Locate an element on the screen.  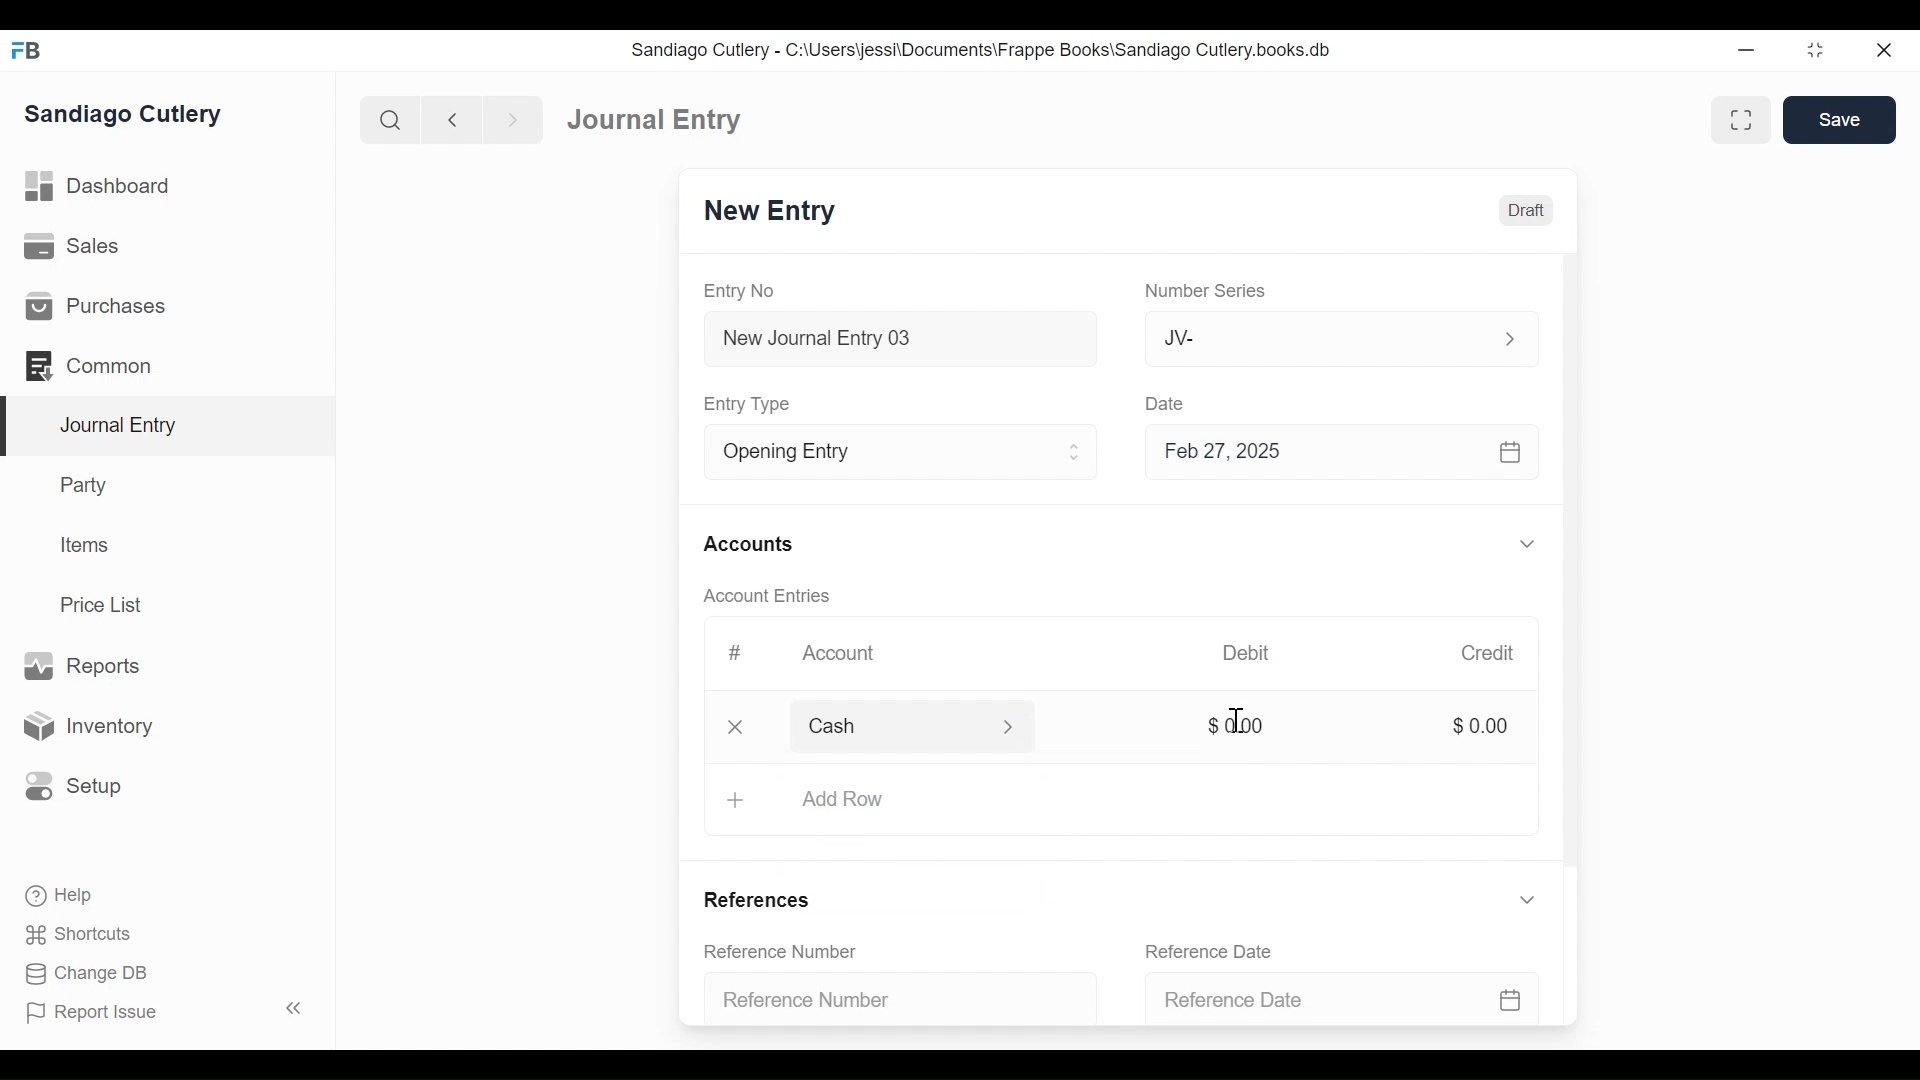
Navigate forward is located at coordinates (512, 120).